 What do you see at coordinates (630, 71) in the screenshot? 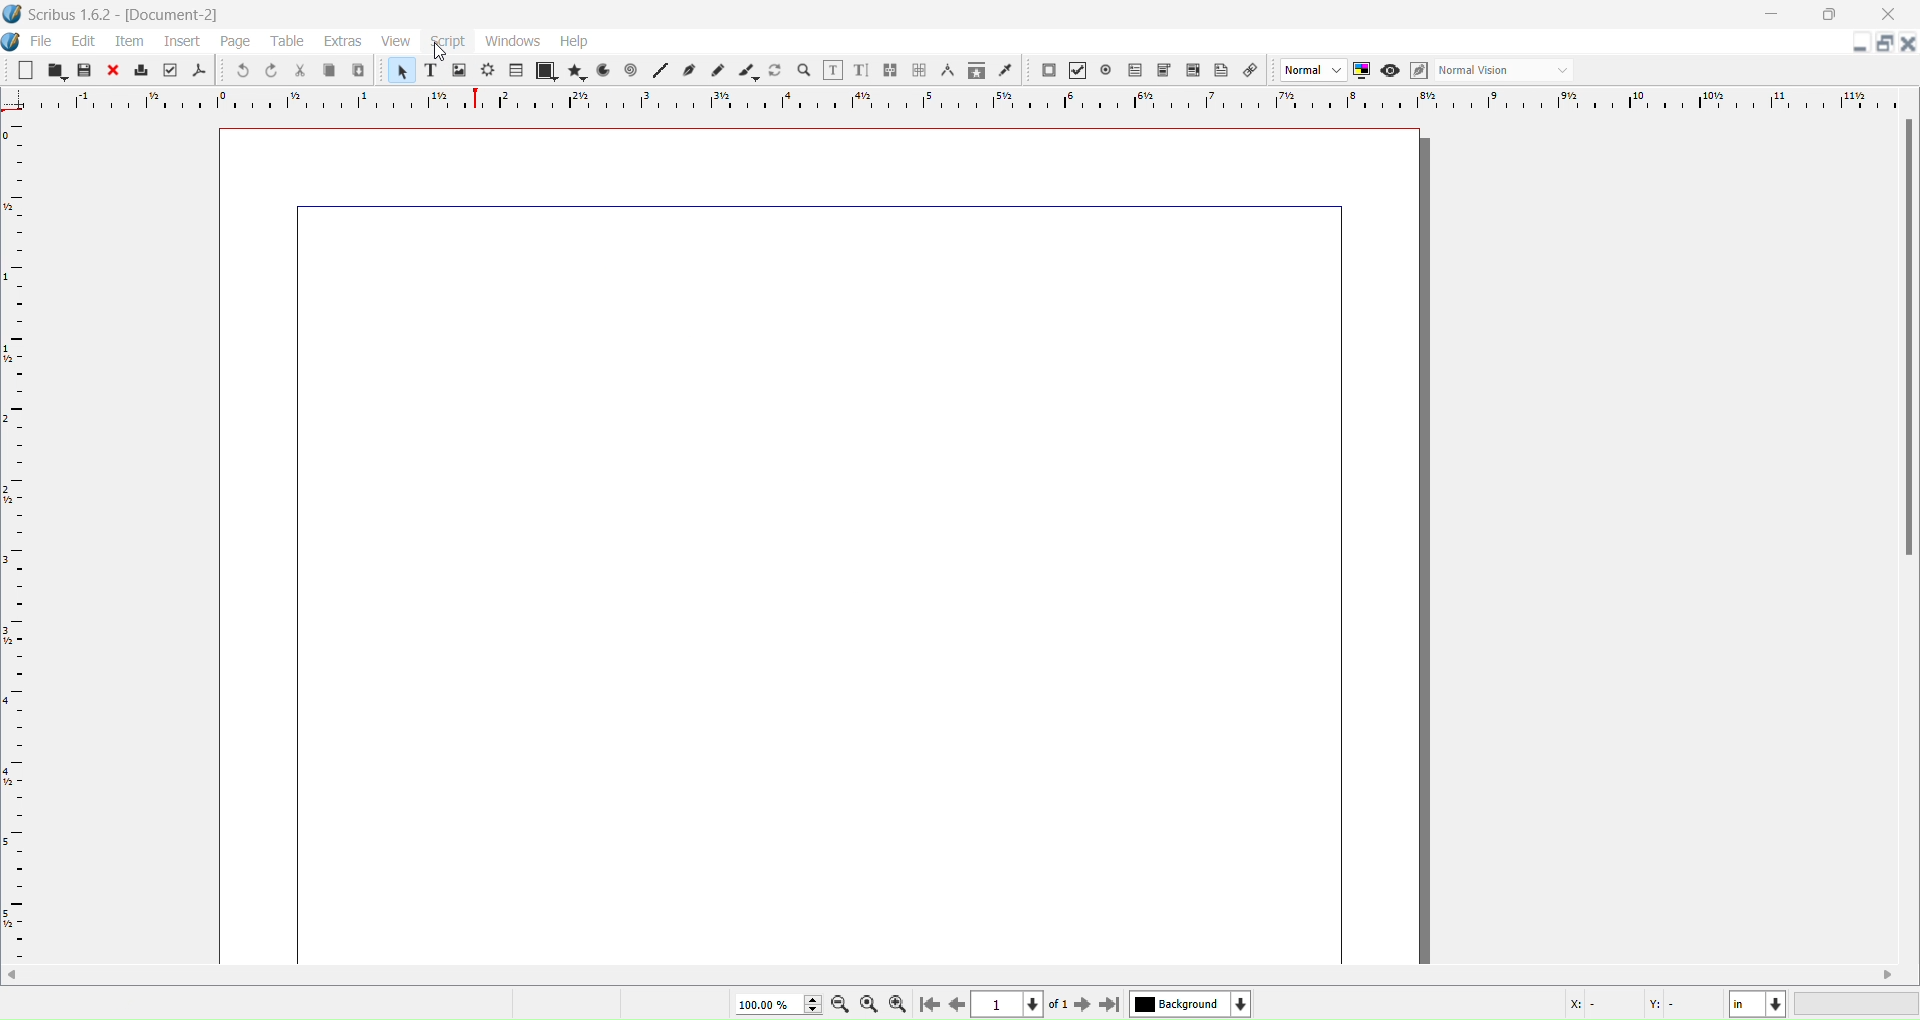
I see `Spiral` at bounding box center [630, 71].